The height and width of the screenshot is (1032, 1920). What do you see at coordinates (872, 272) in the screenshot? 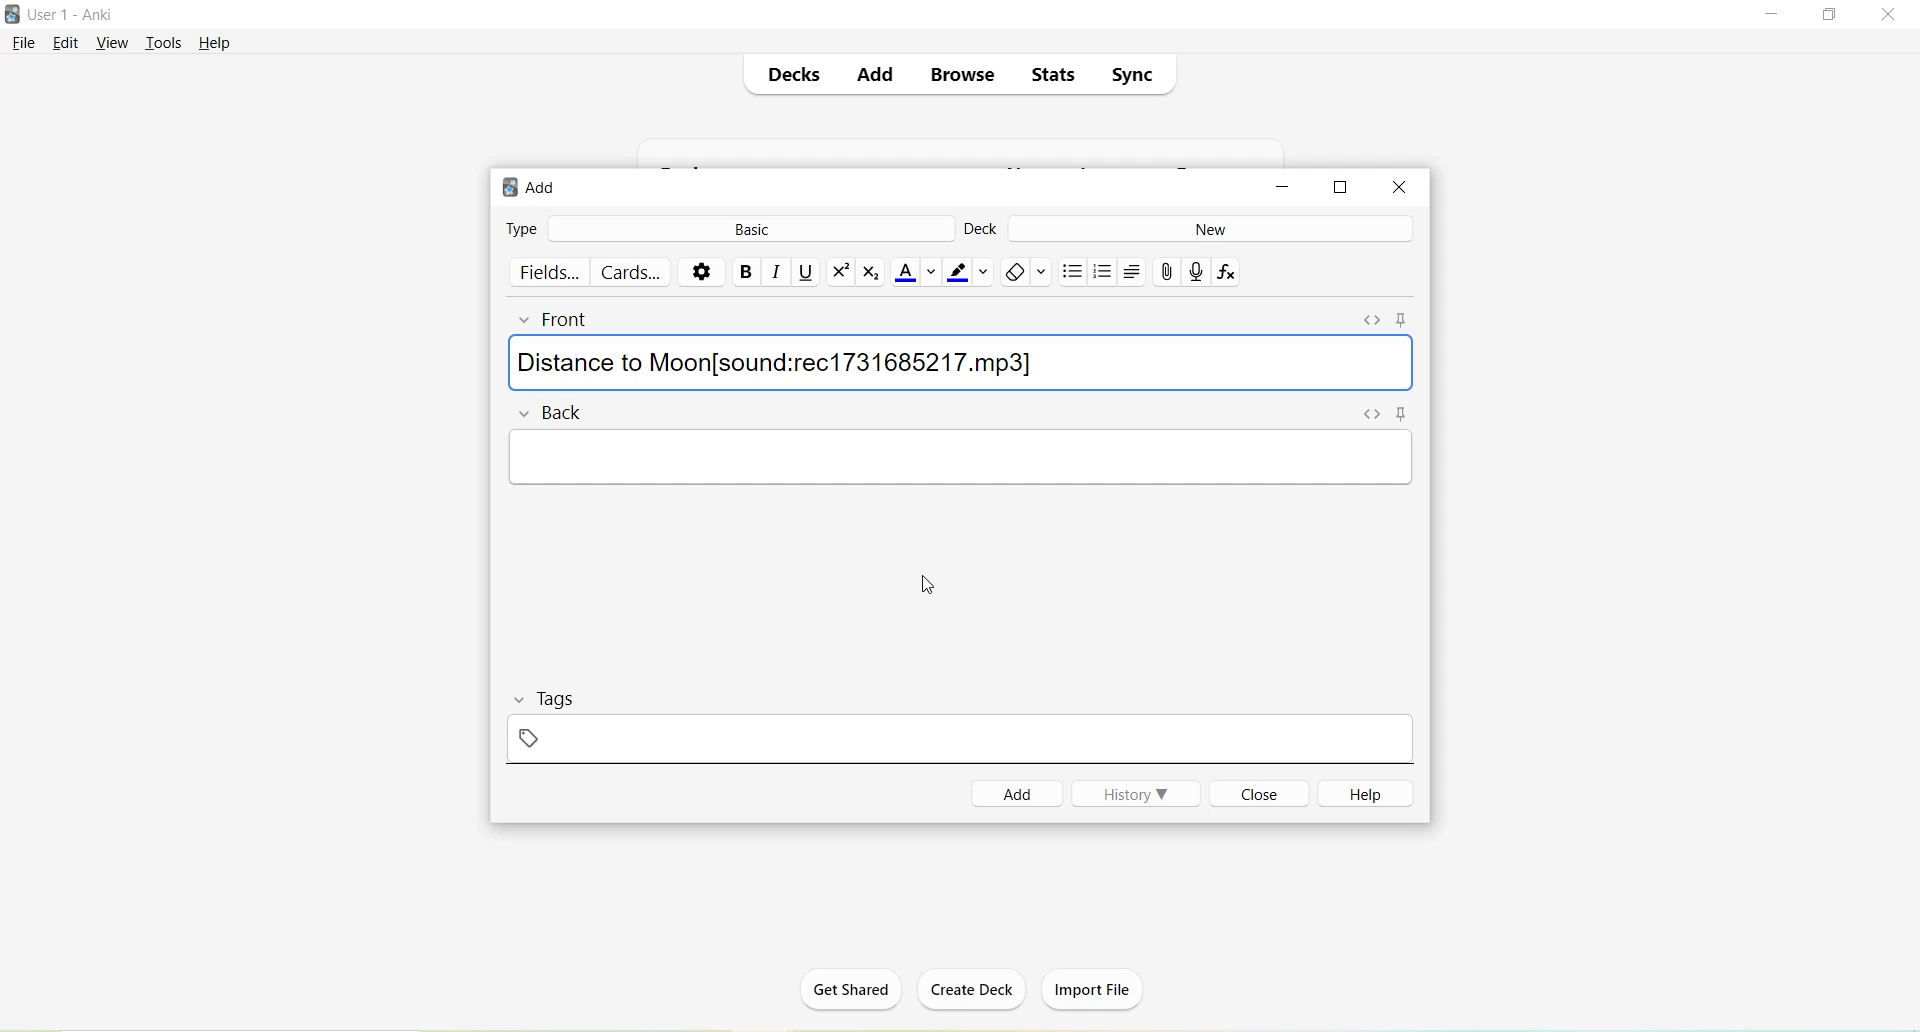
I see `Subscript` at bounding box center [872, 272].